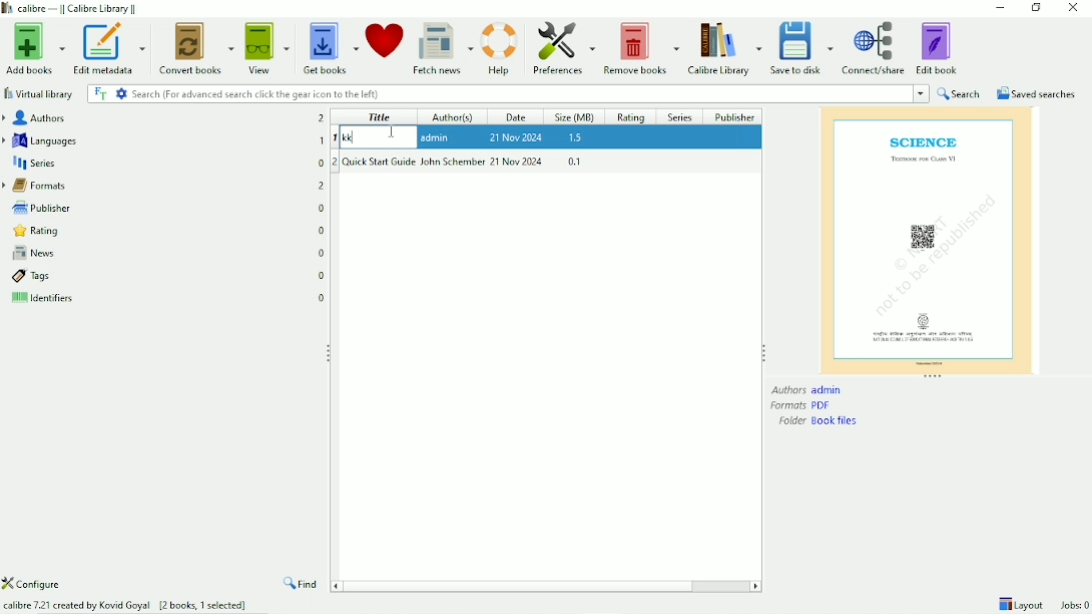 Image resolution: width=1092 pixels, height=614 pixels. Describe the element at coordinates (322, 296) in the screenshot. I see `0` at that location.